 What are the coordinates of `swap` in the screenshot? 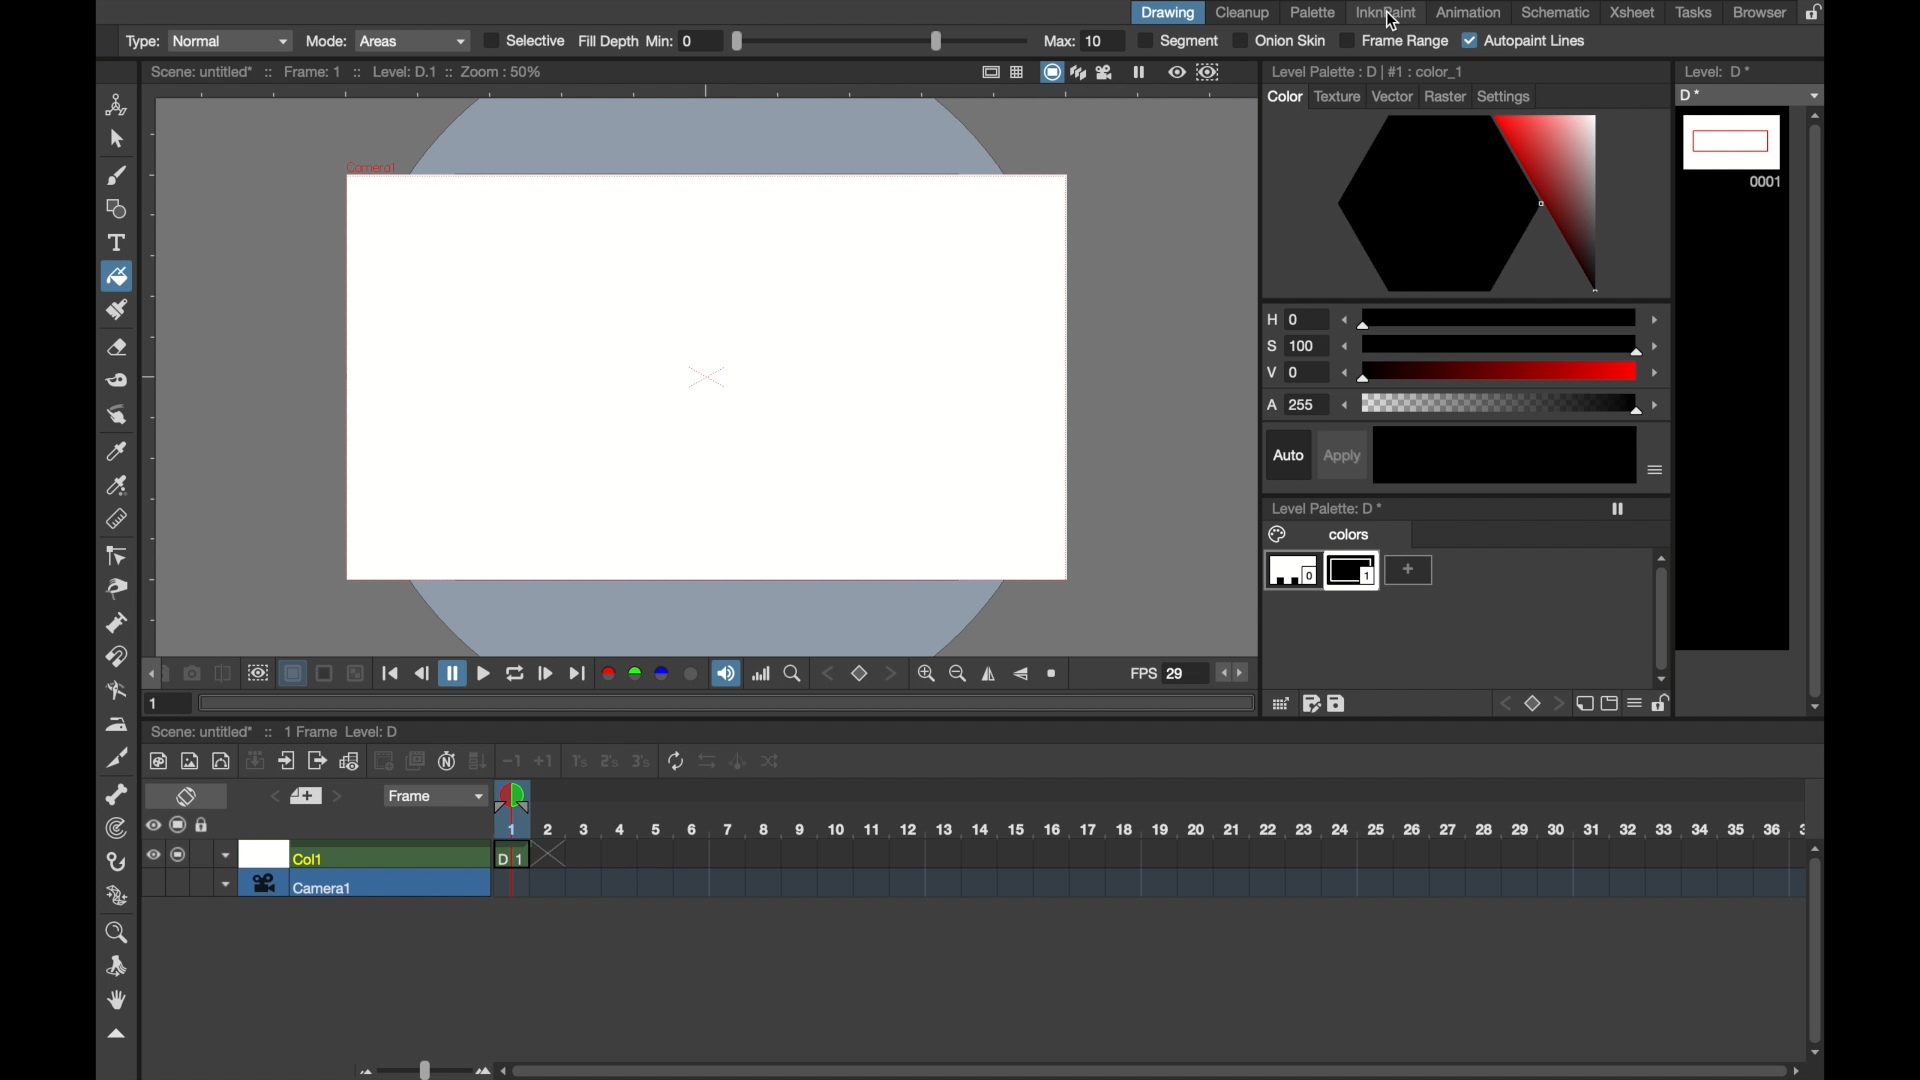 It's located at (708, 762).